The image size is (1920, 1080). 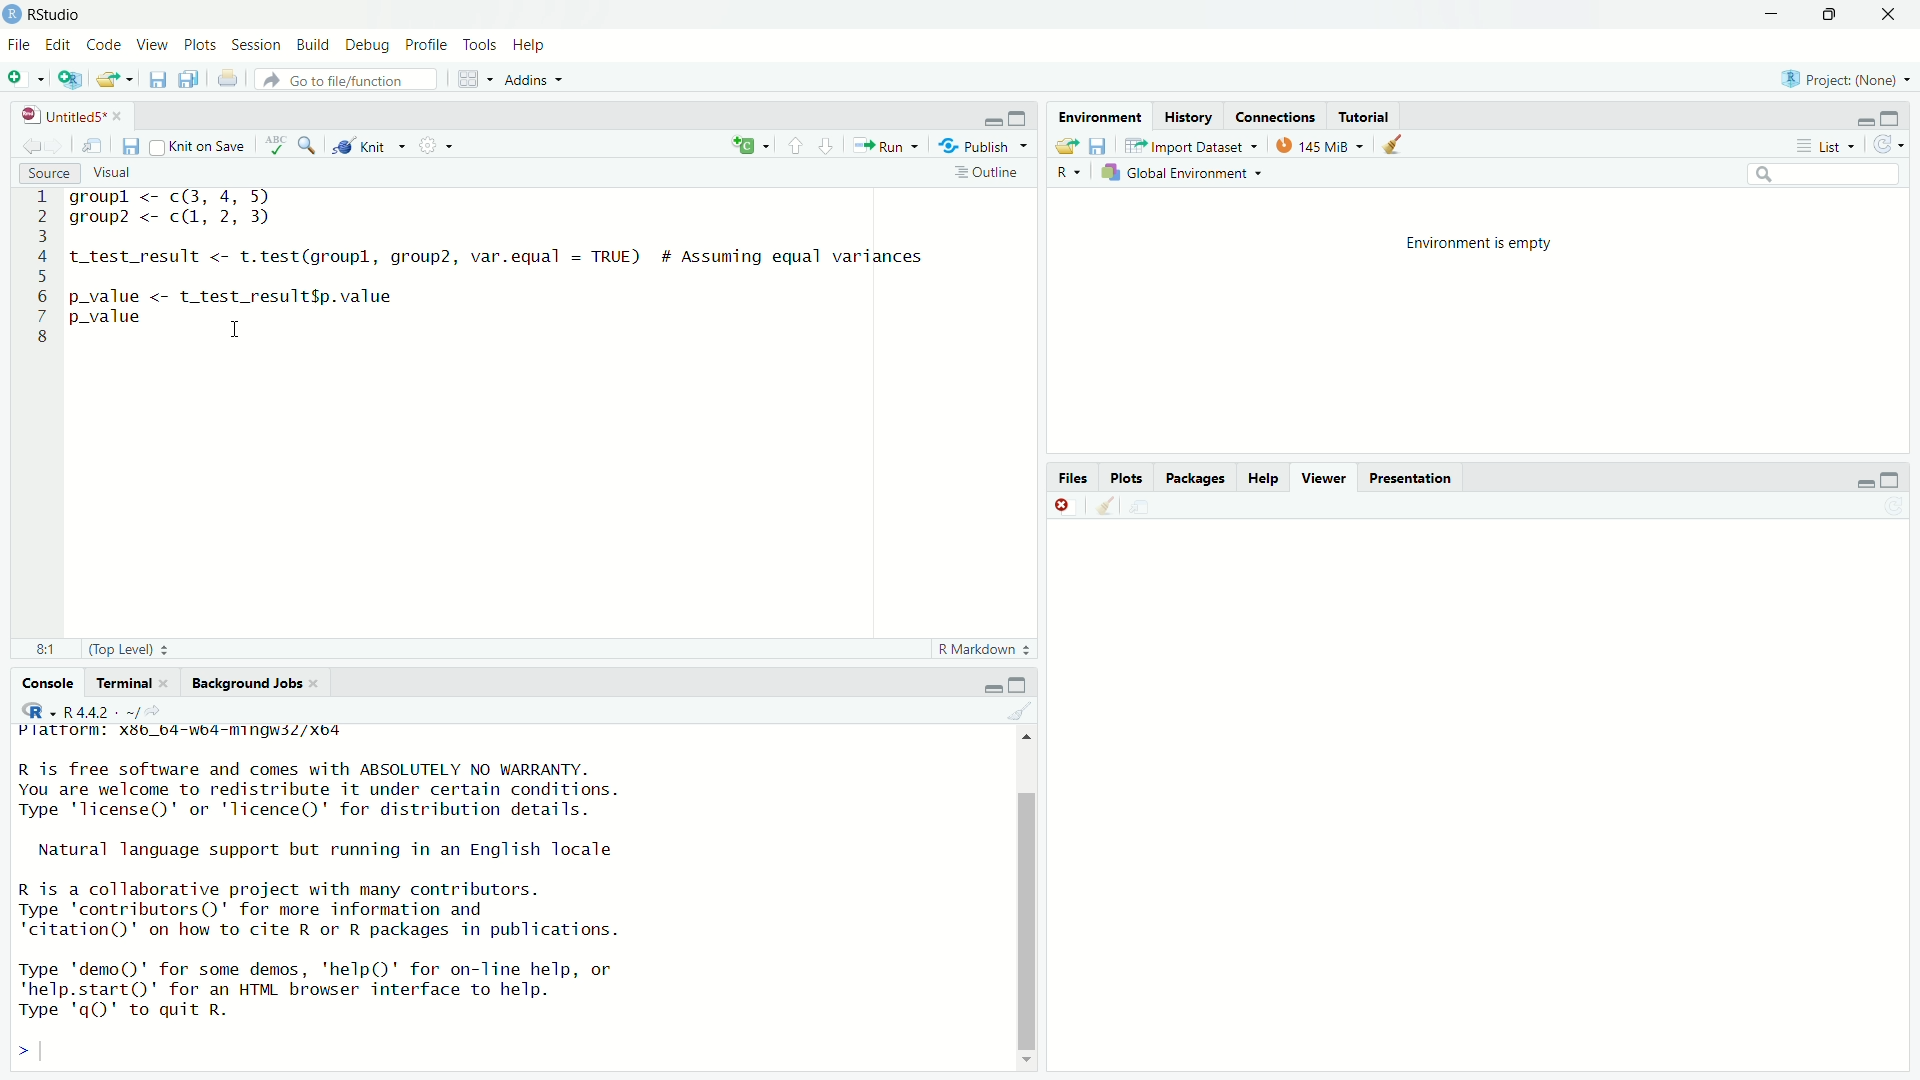 What do you see at coordinates (482, 43) in the screenshot?
I see `Tools` at bounding box center [482, 43].